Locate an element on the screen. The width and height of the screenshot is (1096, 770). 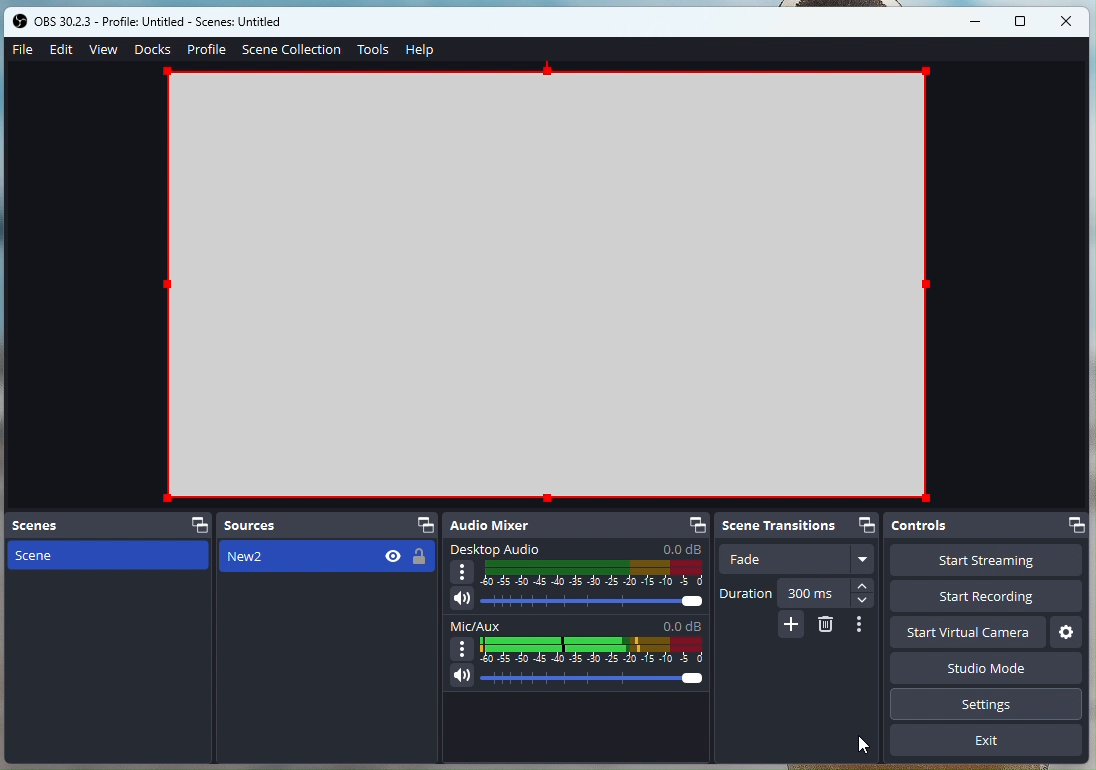
Audio level is located at coordinates (593, 573).